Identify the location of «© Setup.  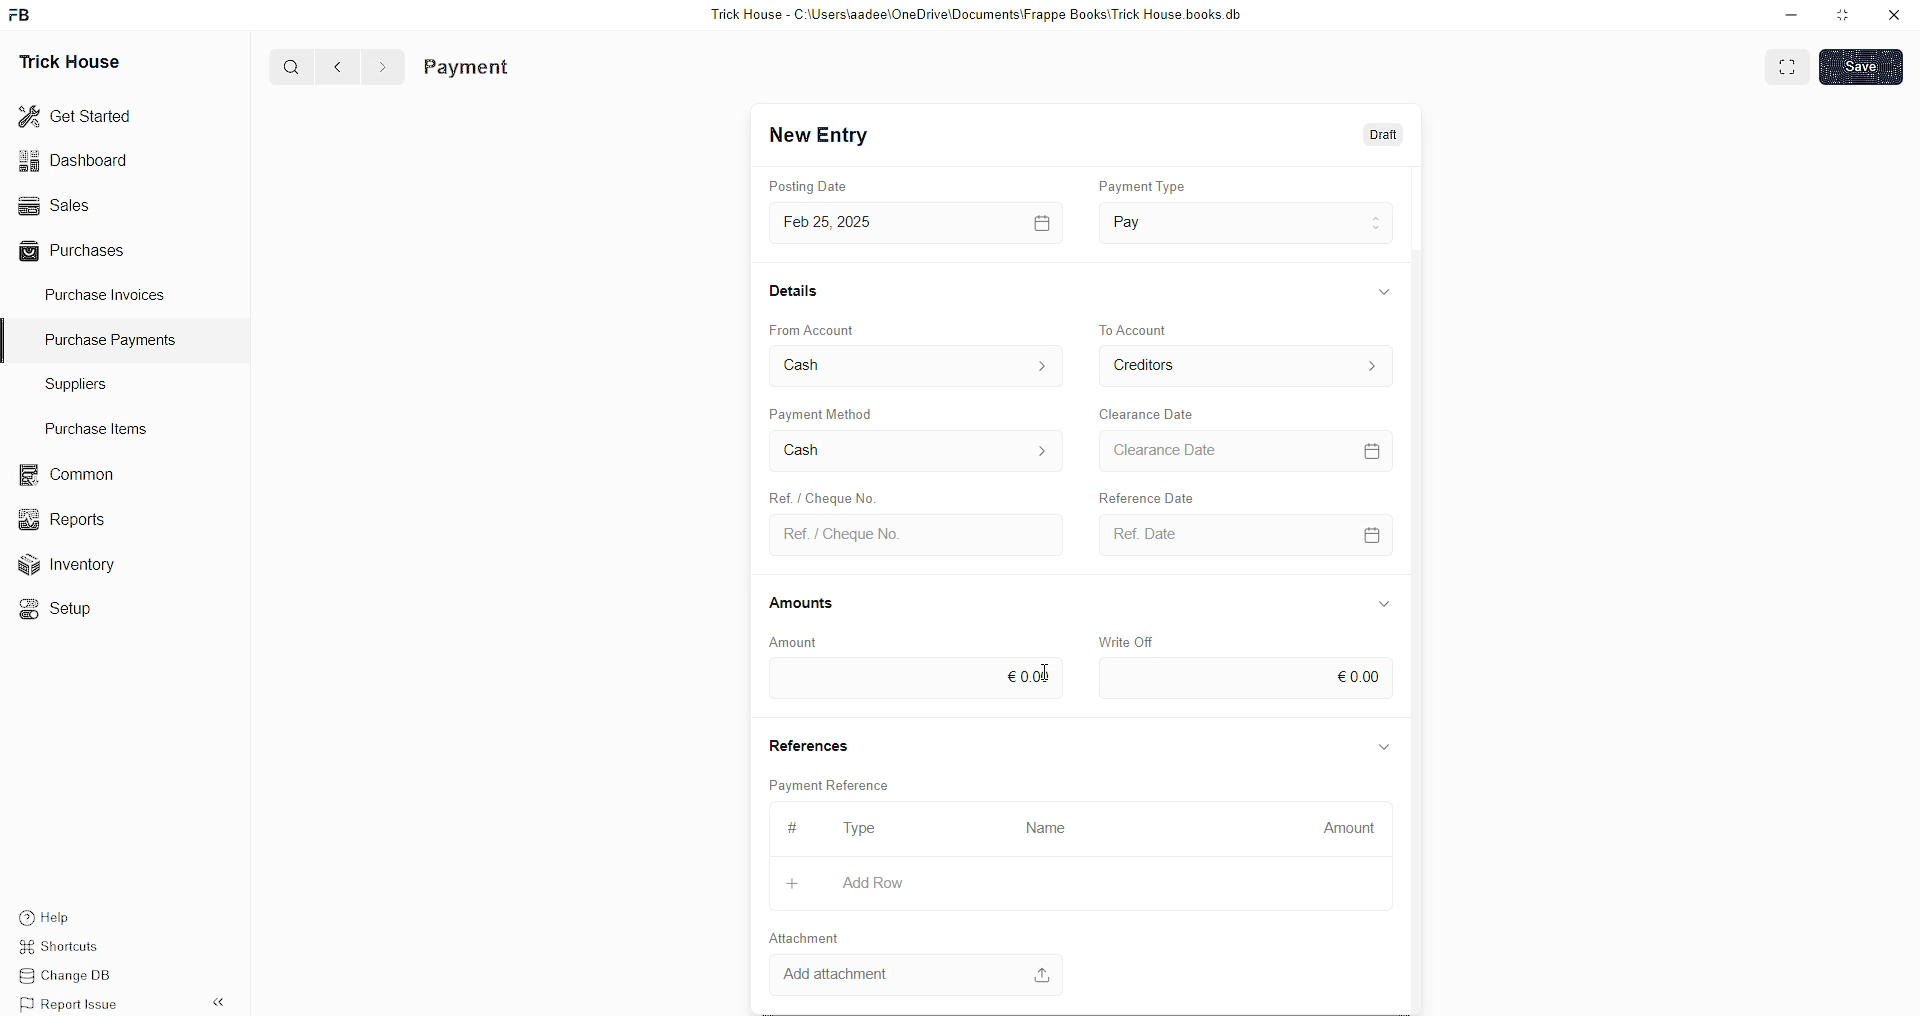
(62, 609).